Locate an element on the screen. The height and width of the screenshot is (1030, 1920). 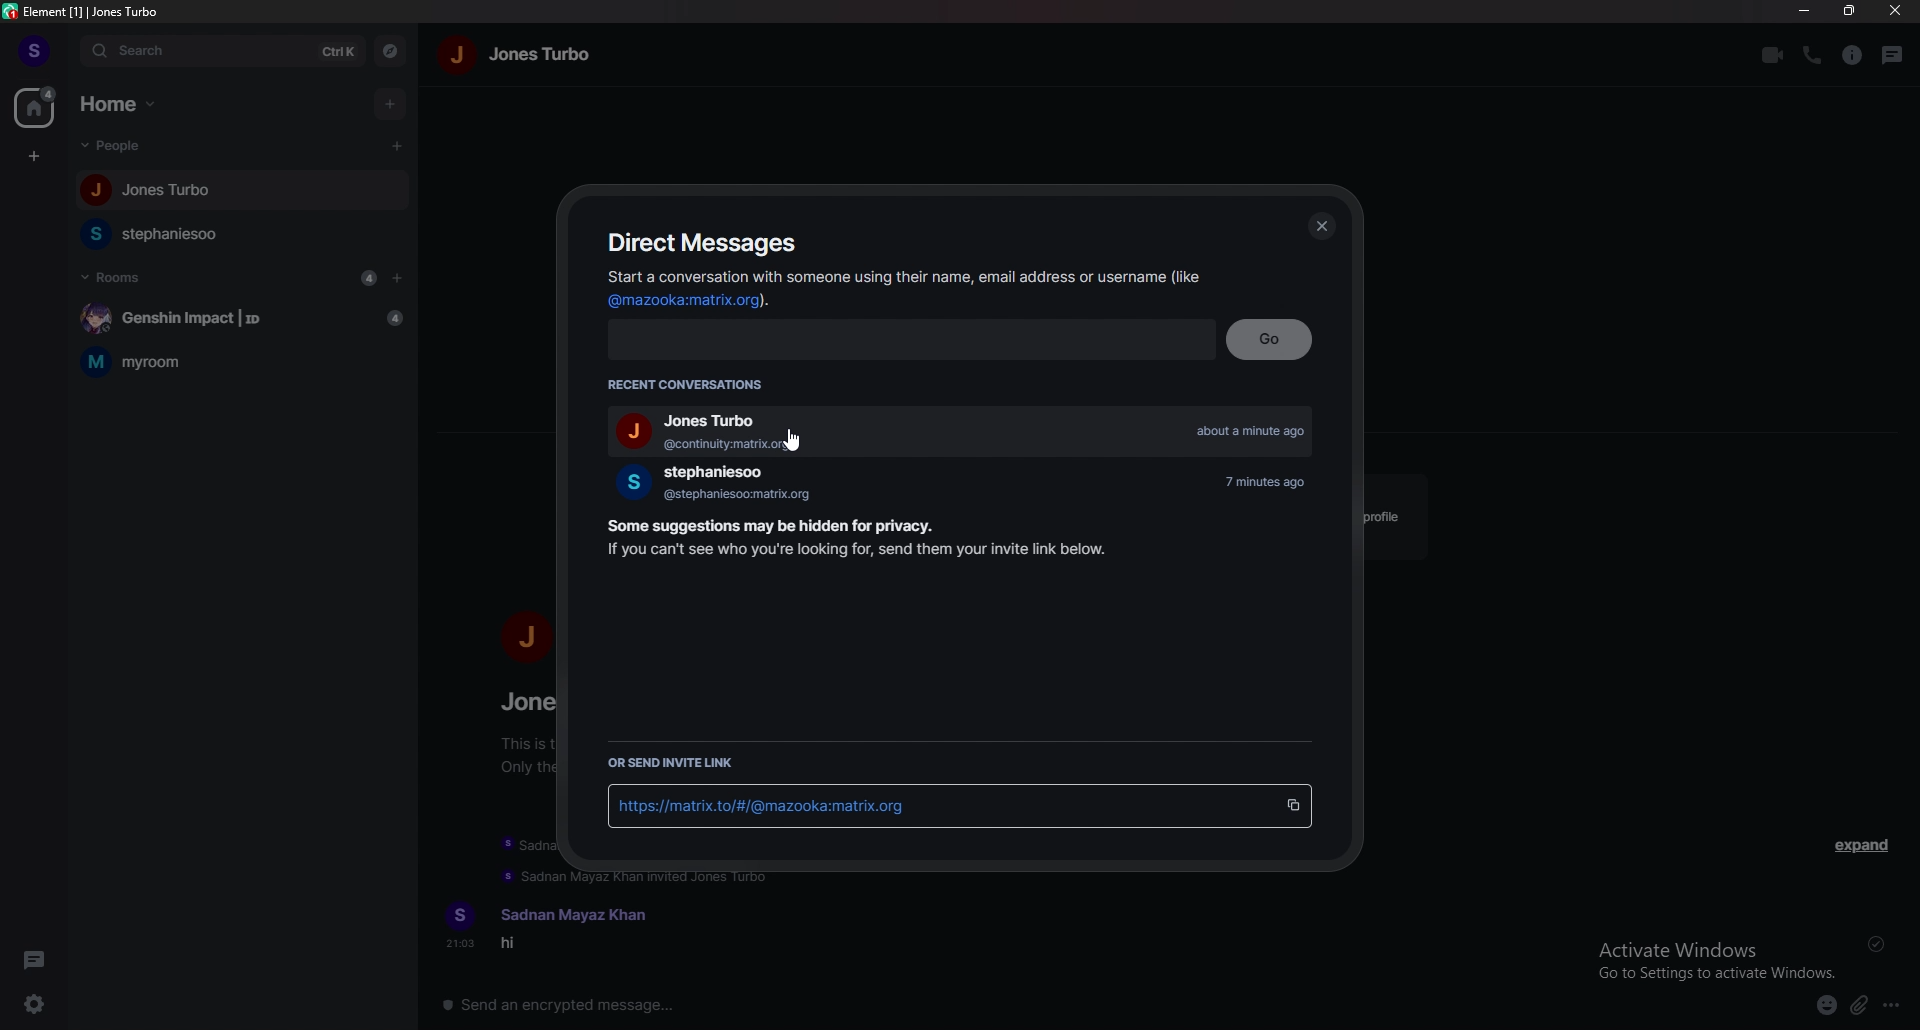
Sadnan Mayaz Khan is located at coordinates (581, 908).